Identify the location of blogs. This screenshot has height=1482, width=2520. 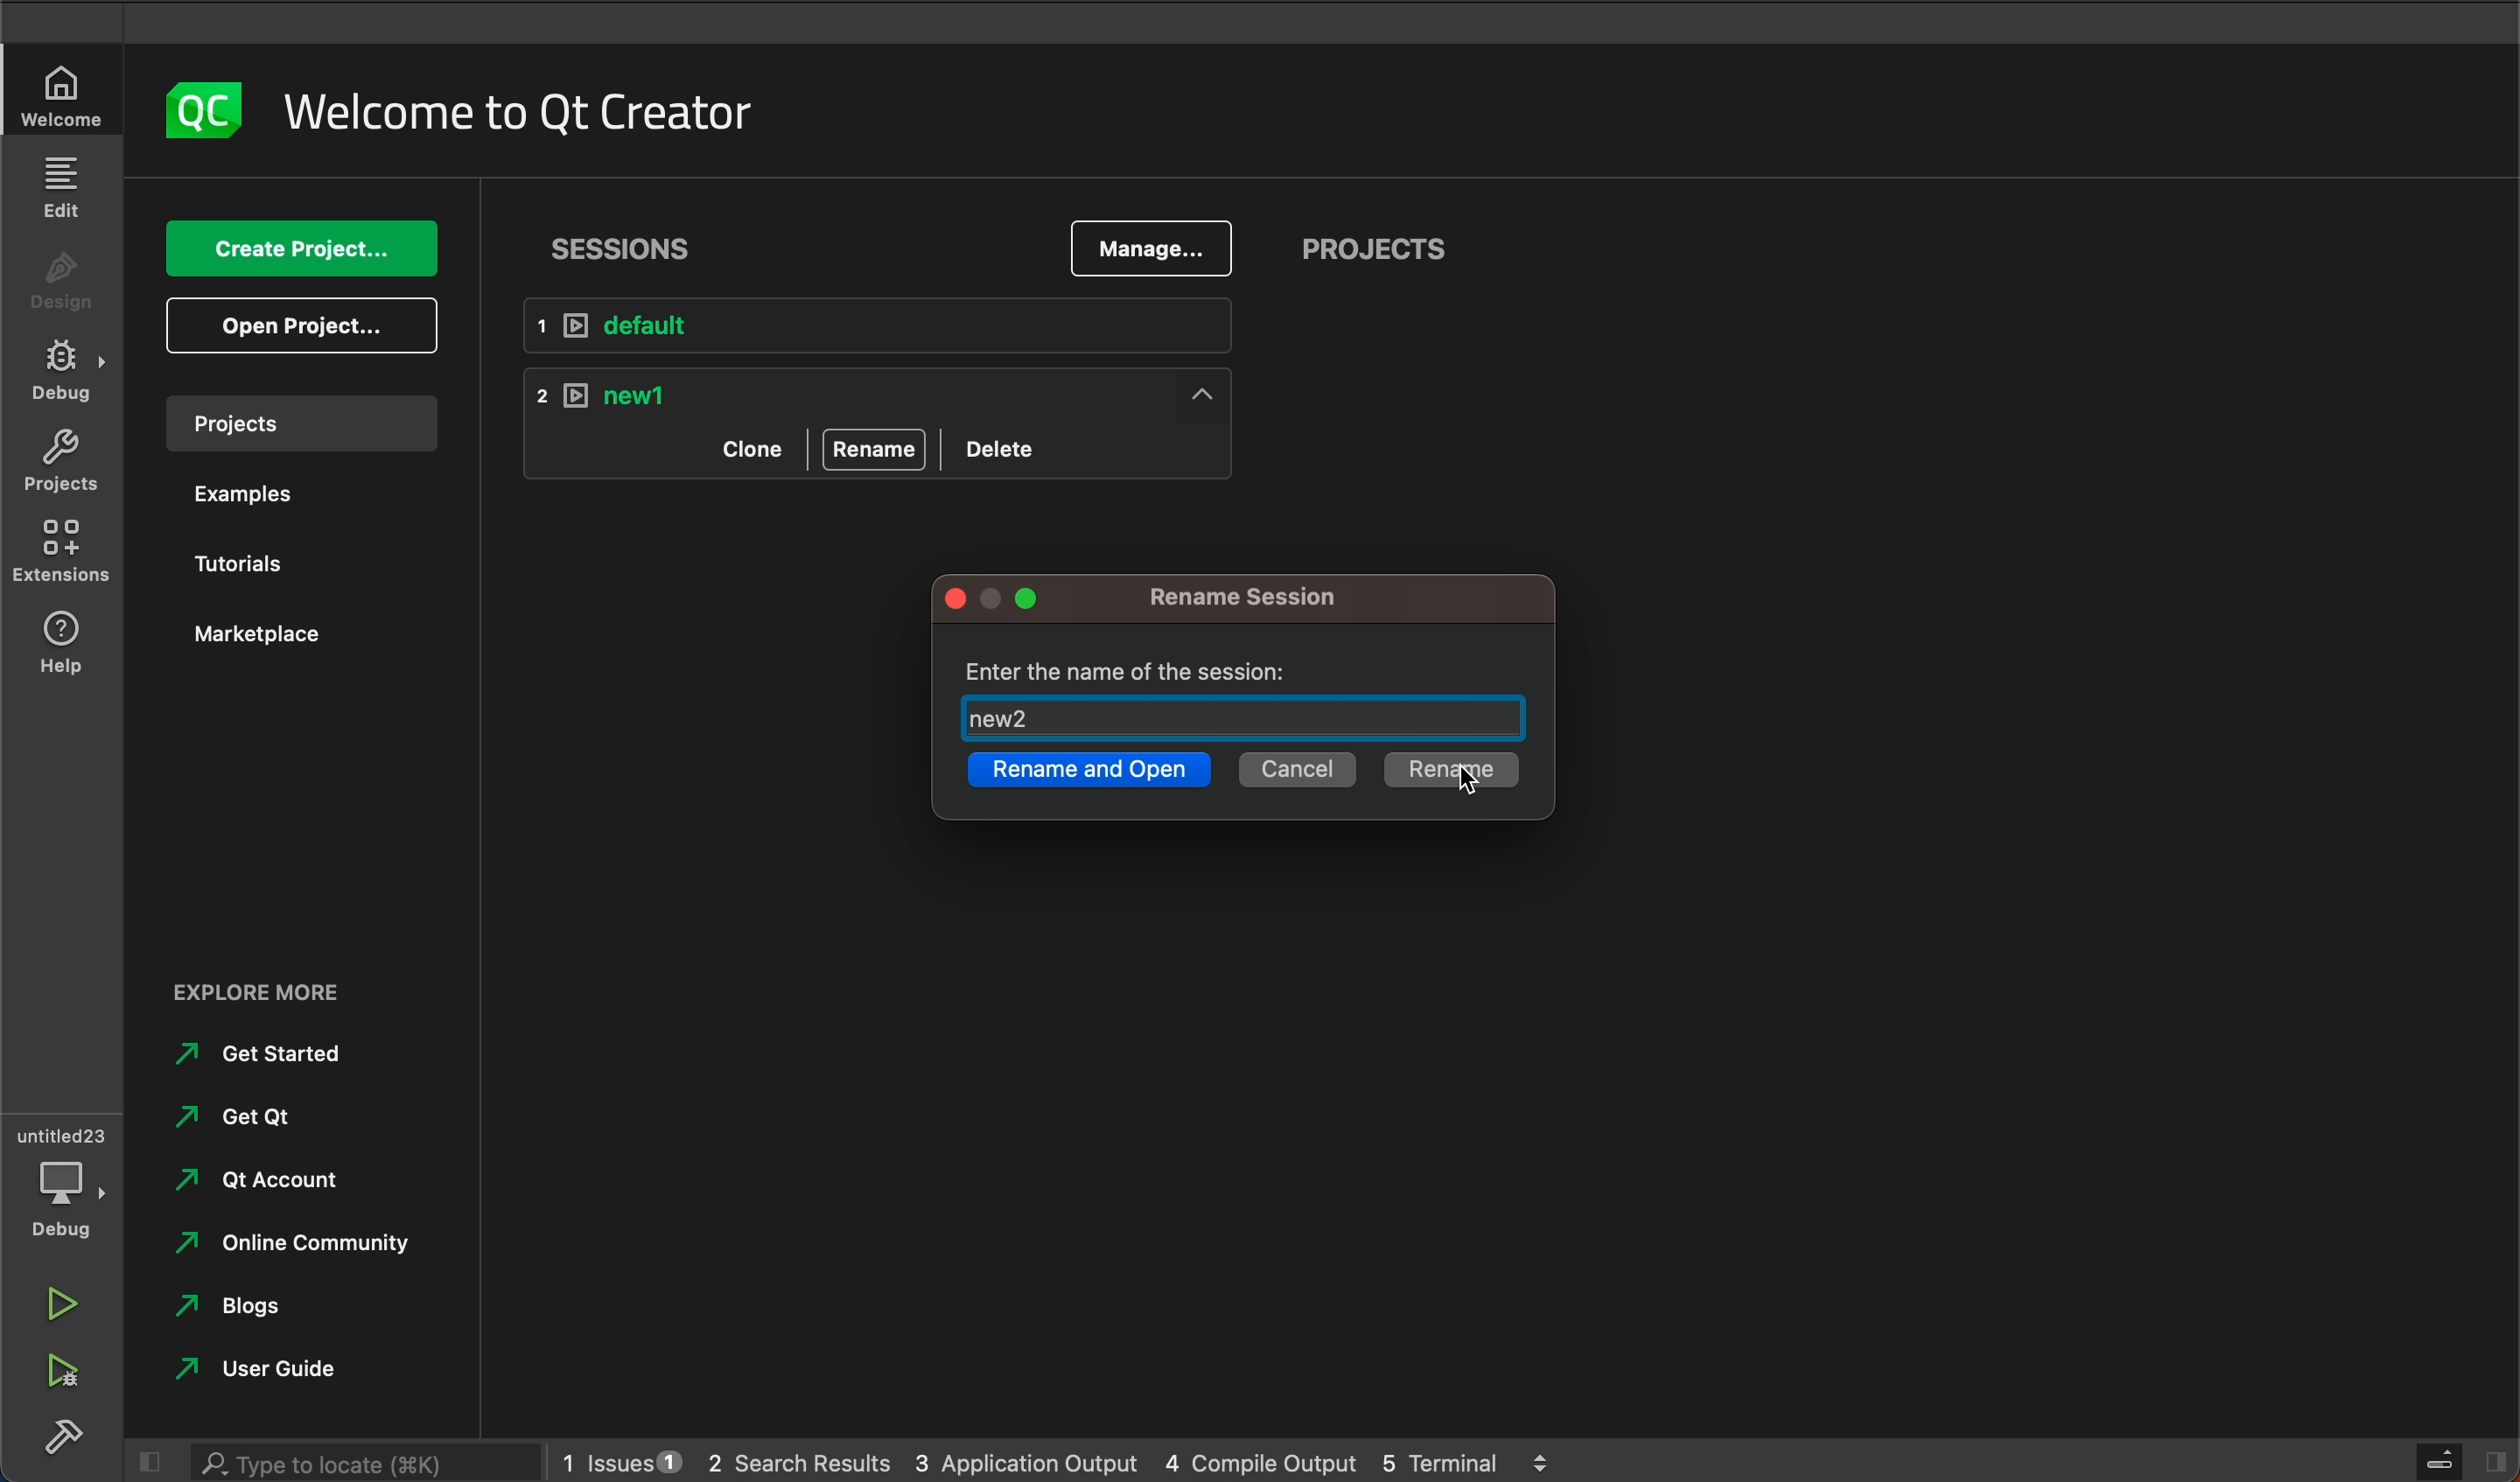
(243, 1306).